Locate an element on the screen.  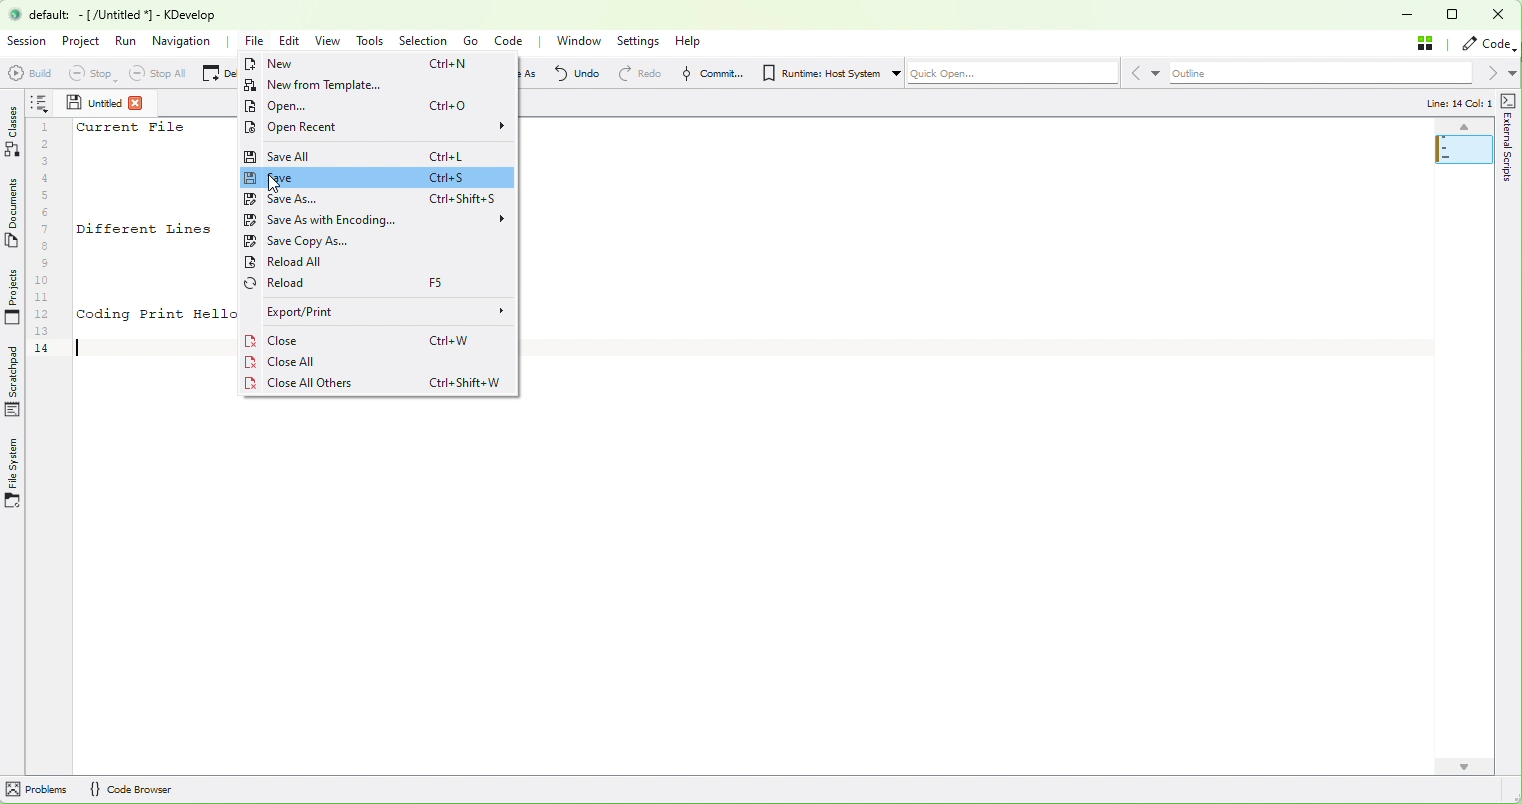
Stash is located at coordinates (1430, 44).